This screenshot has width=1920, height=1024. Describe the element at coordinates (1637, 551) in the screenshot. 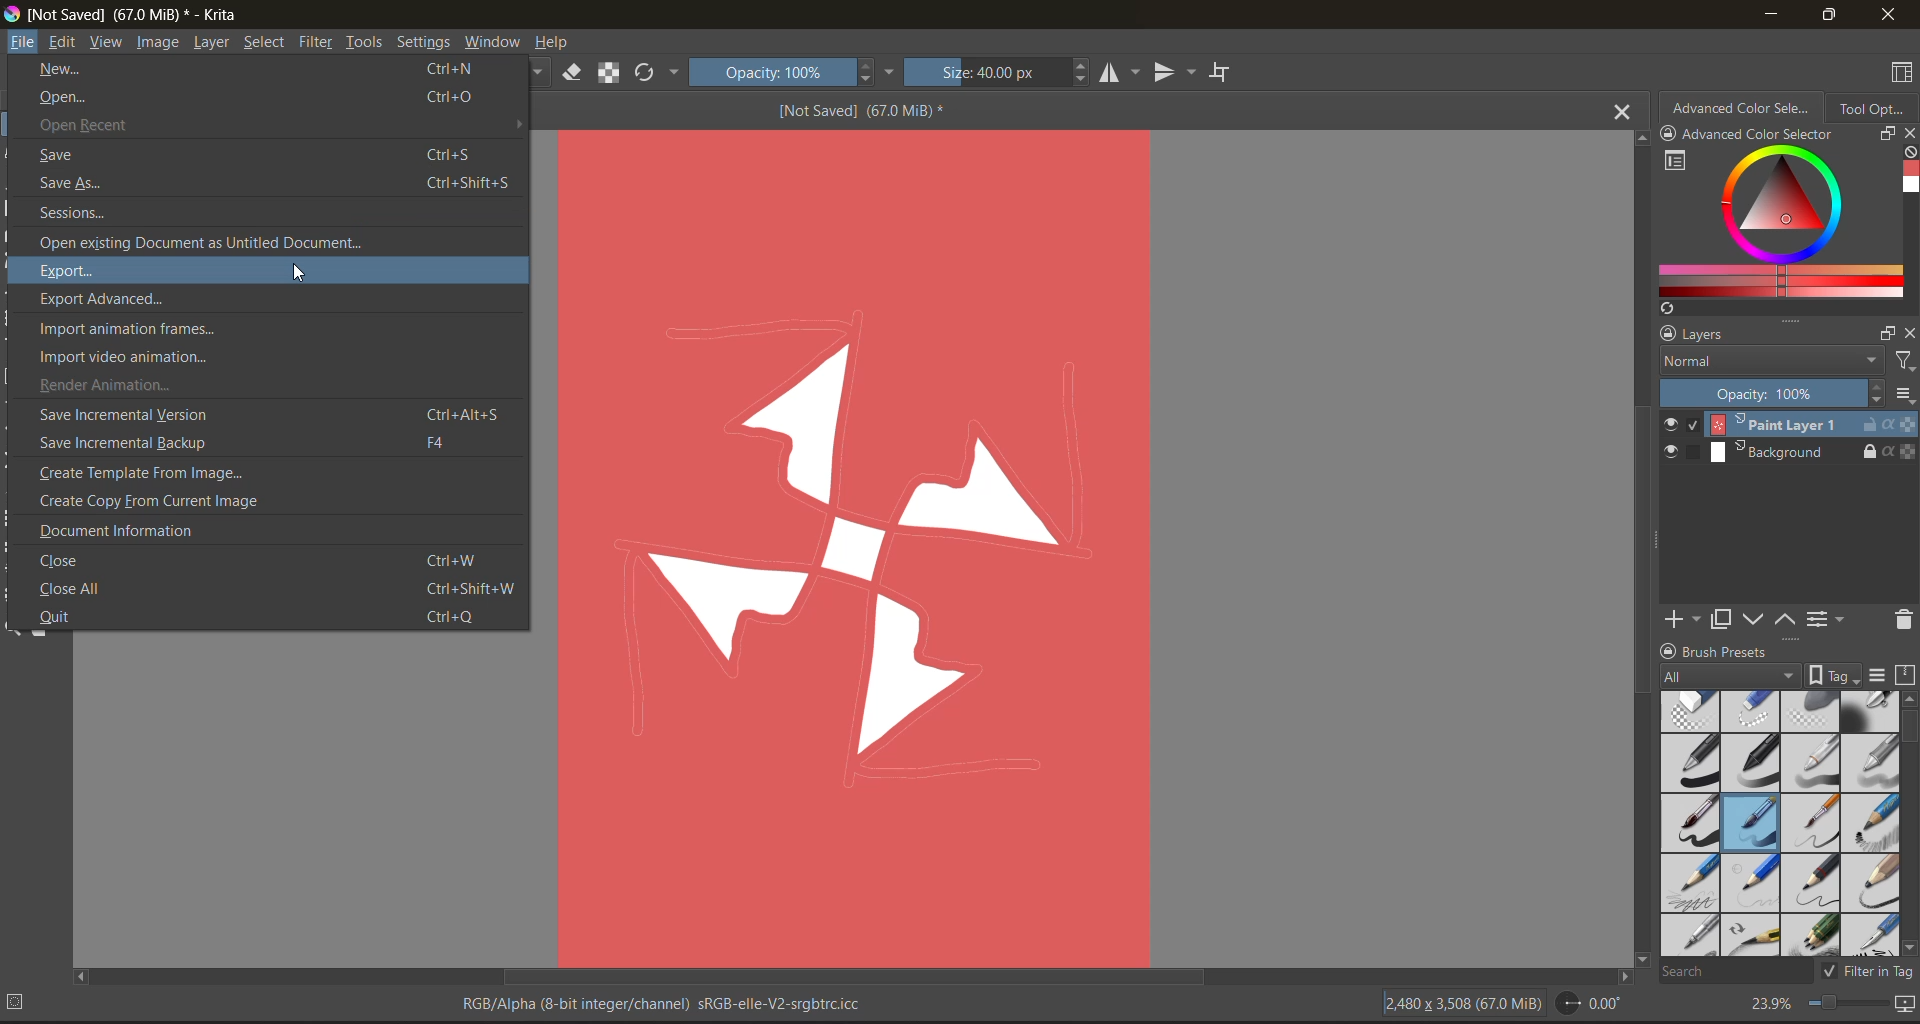

I see `vertical scroll bar` at that location.